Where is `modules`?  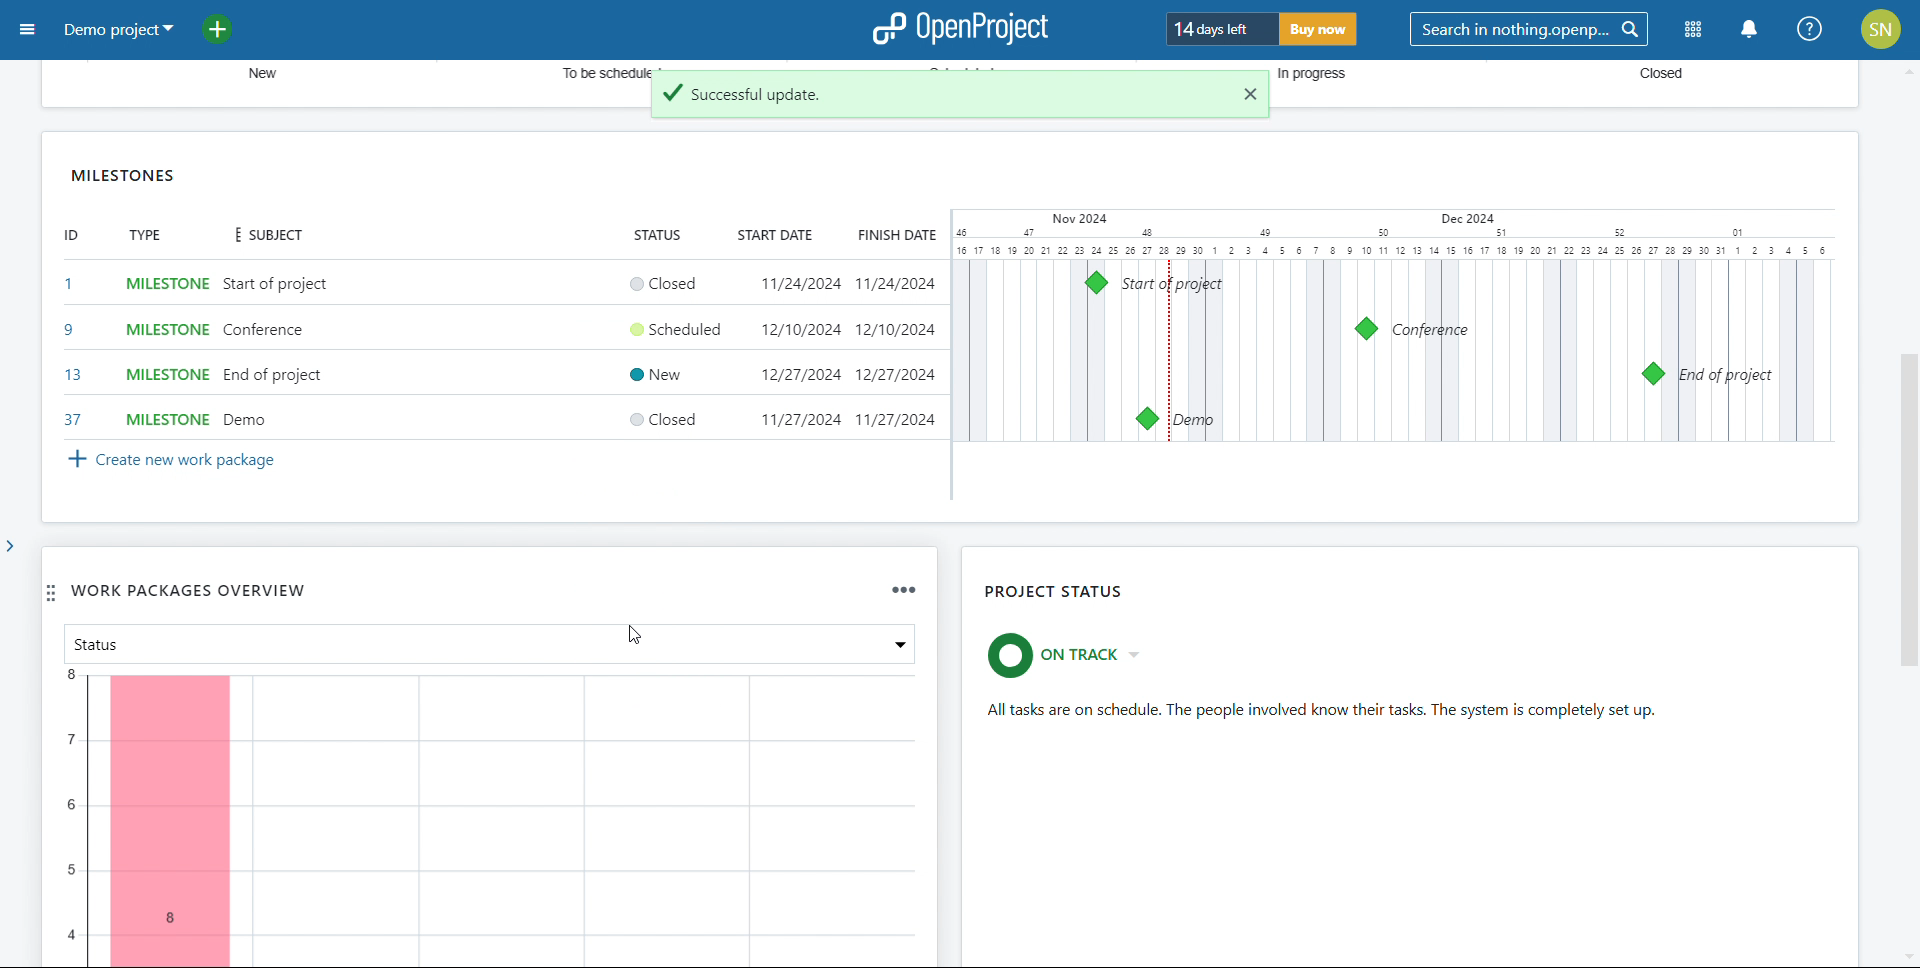 modules is located at coordinates (1694, 30).